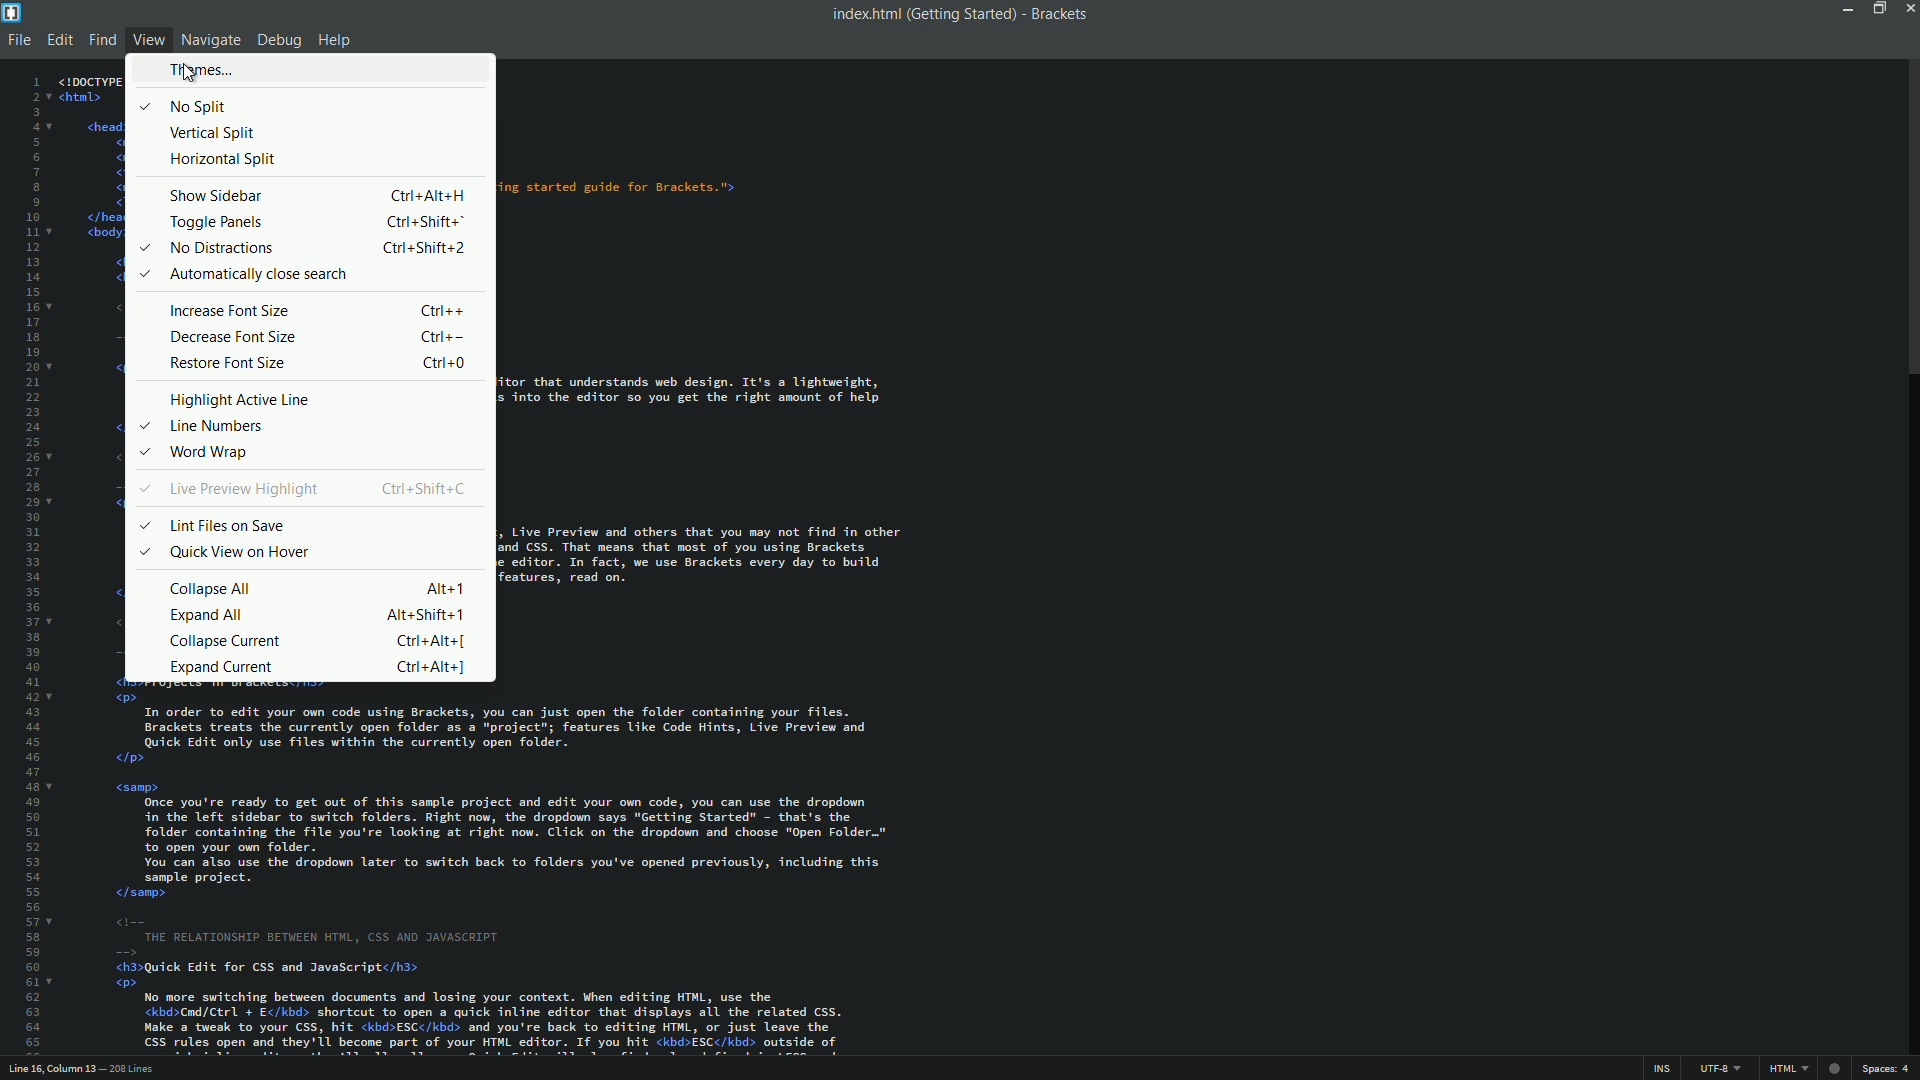  What do you see at coordinates (425, 224) in the screenshot?
I see `keyboard shortcut` at bounding box center [425, 224].